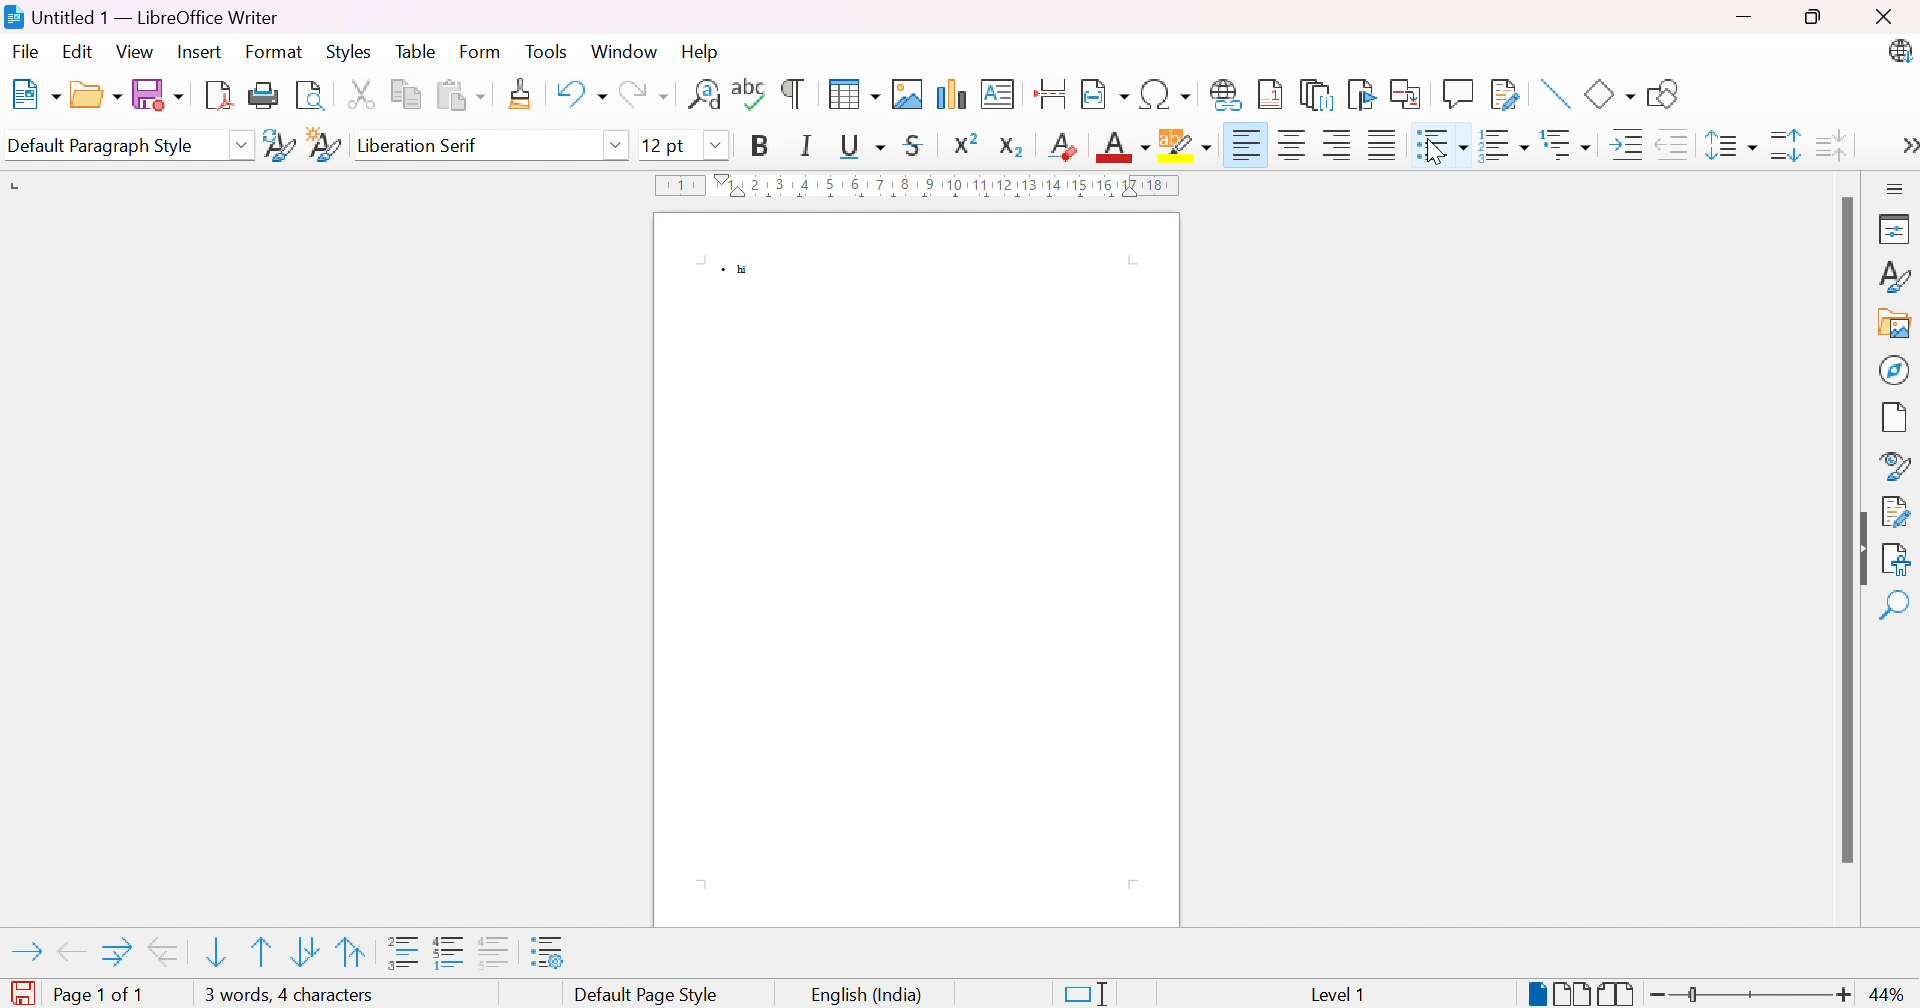 Image resolution: width=1920 pixels, height=1008 pixels. Describe the element at coordinates (28, 952) in the screenshot. I see `Demote outline level` at that location.